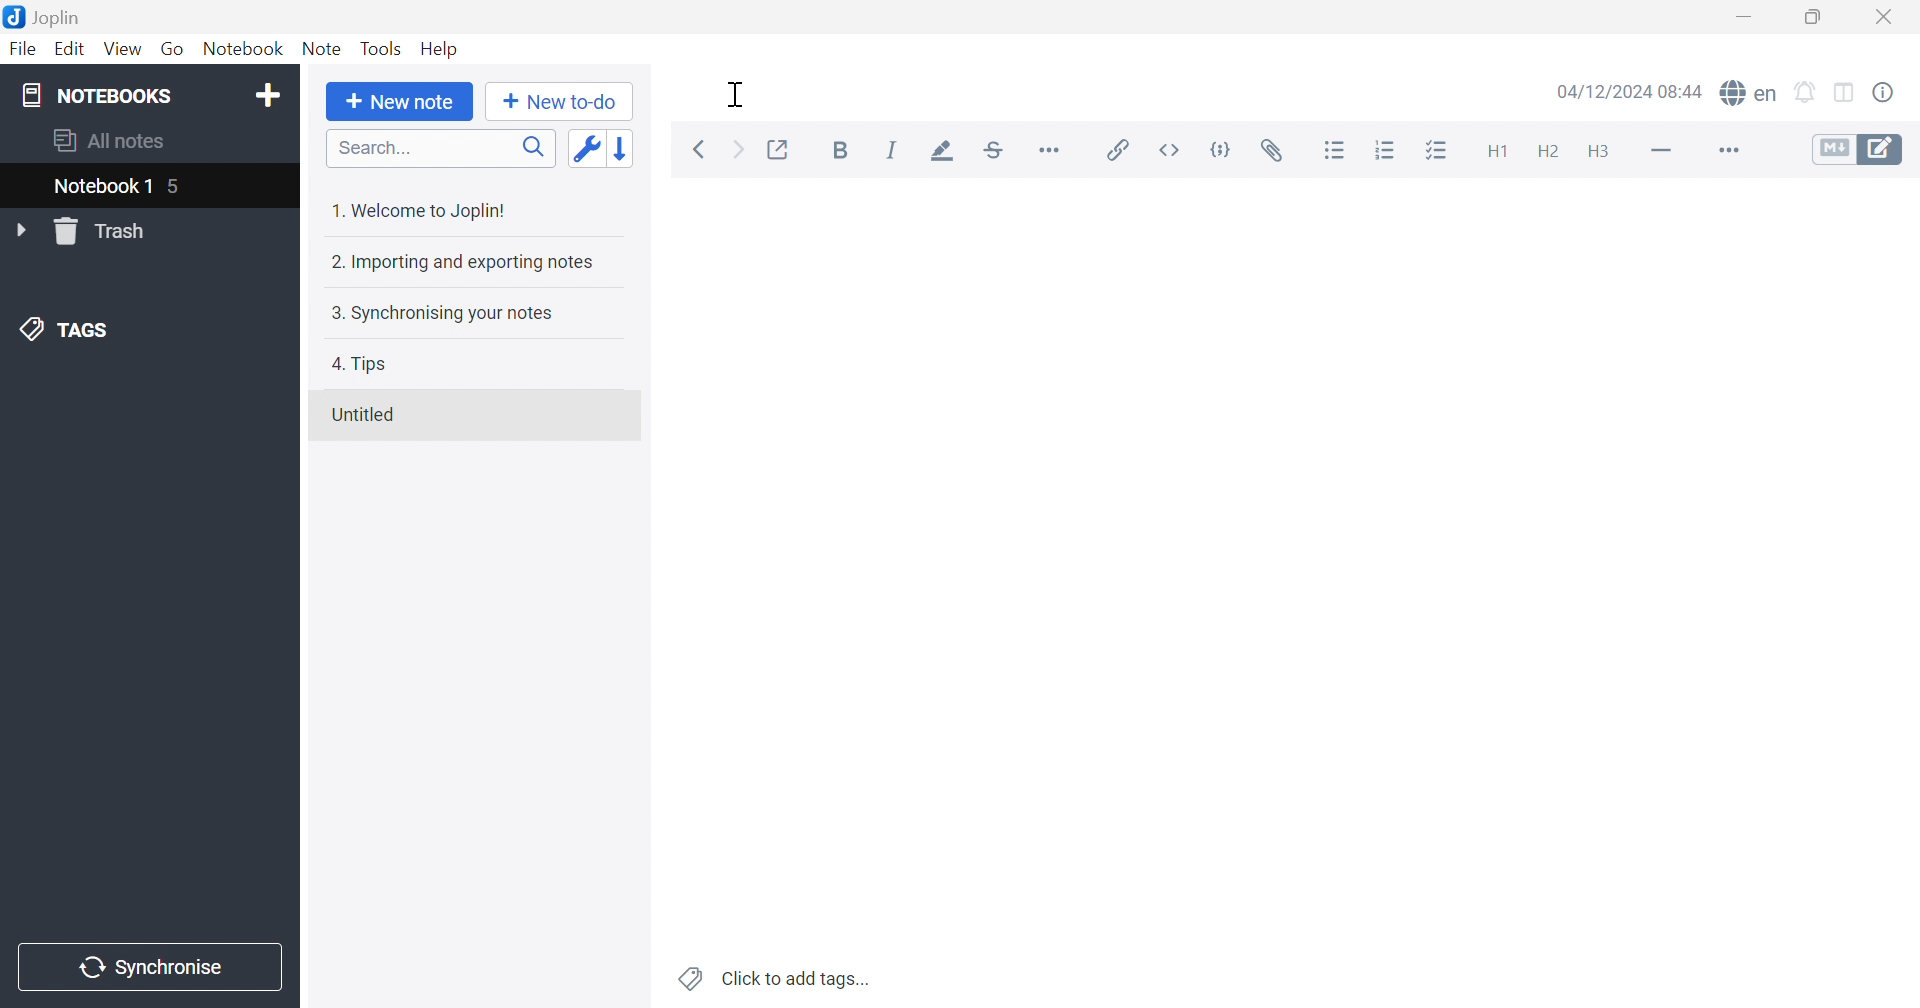 Image resolution: width=1920 pixels, height=1008 pixels. What do you see at coordinates (145, 966) in the screenshot?
I see `Synchronise` at bounding box center [145, 966].